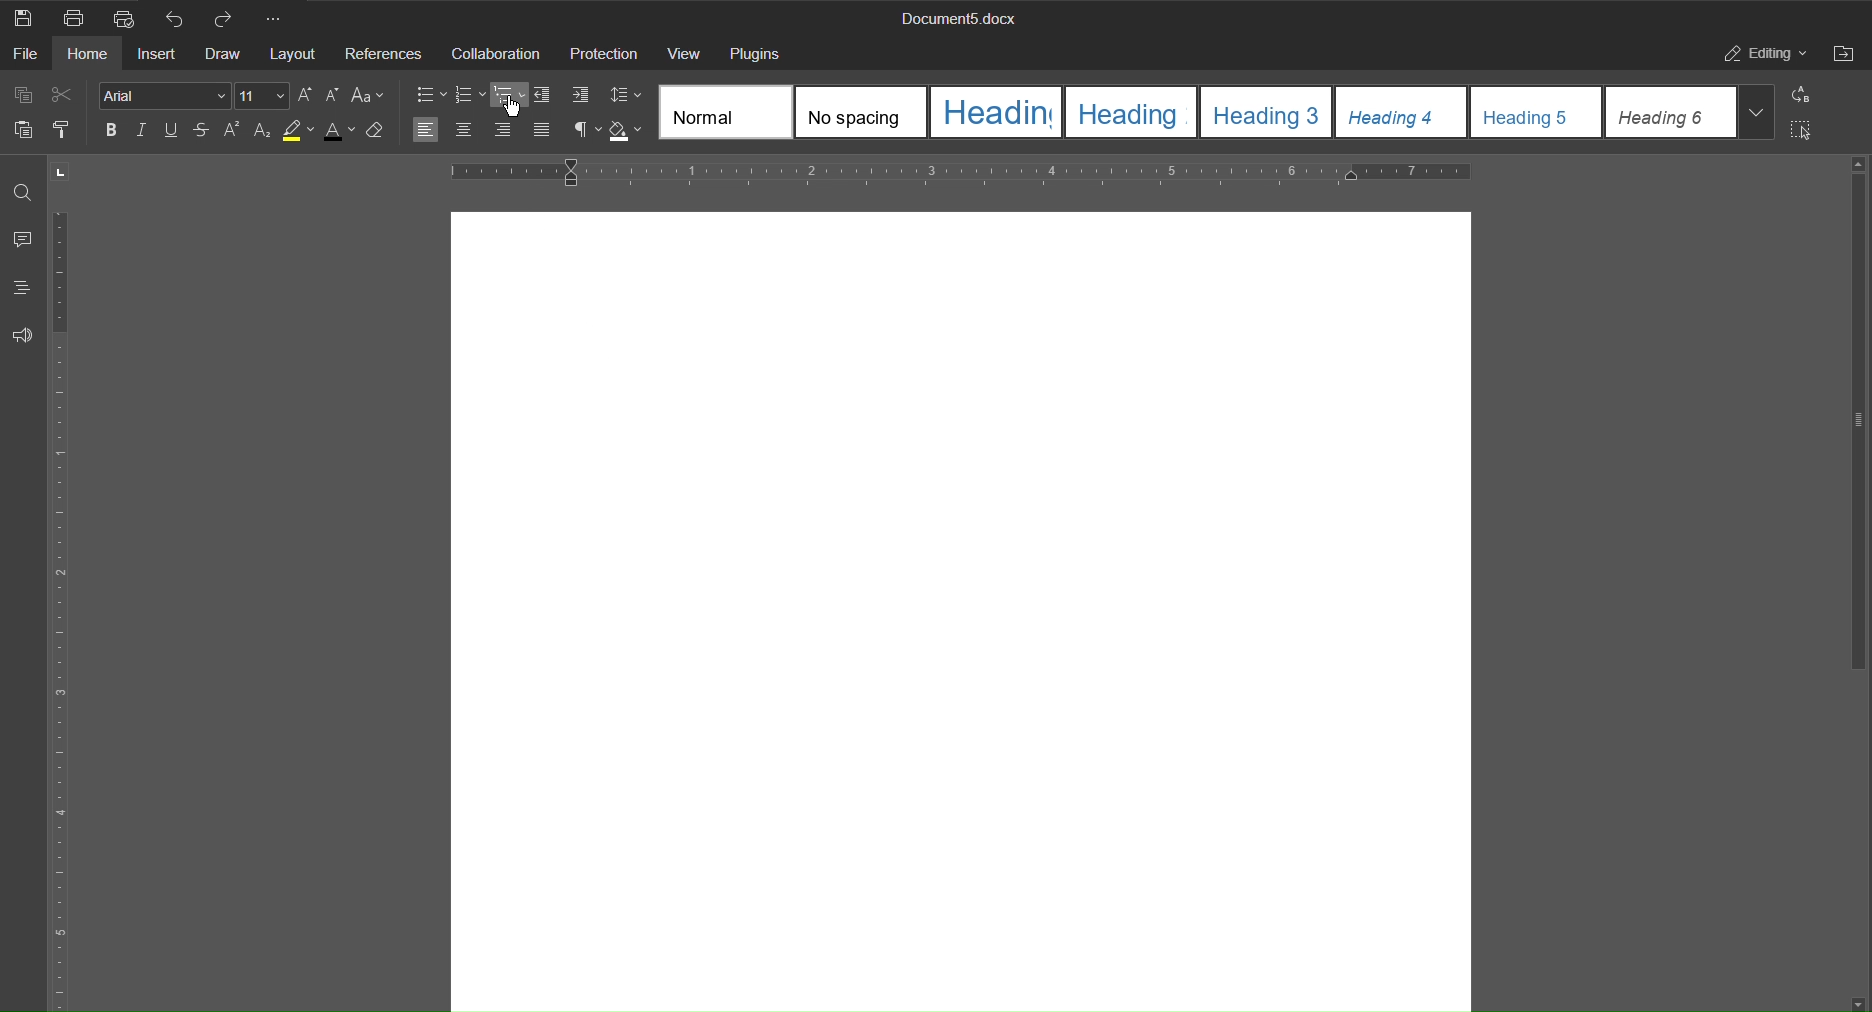 The width and height of the screenshot is (1872, 1012). What do you see at coordinates (385, 55) in the screenshot?
I see `References` at bounding box center [385, 55].